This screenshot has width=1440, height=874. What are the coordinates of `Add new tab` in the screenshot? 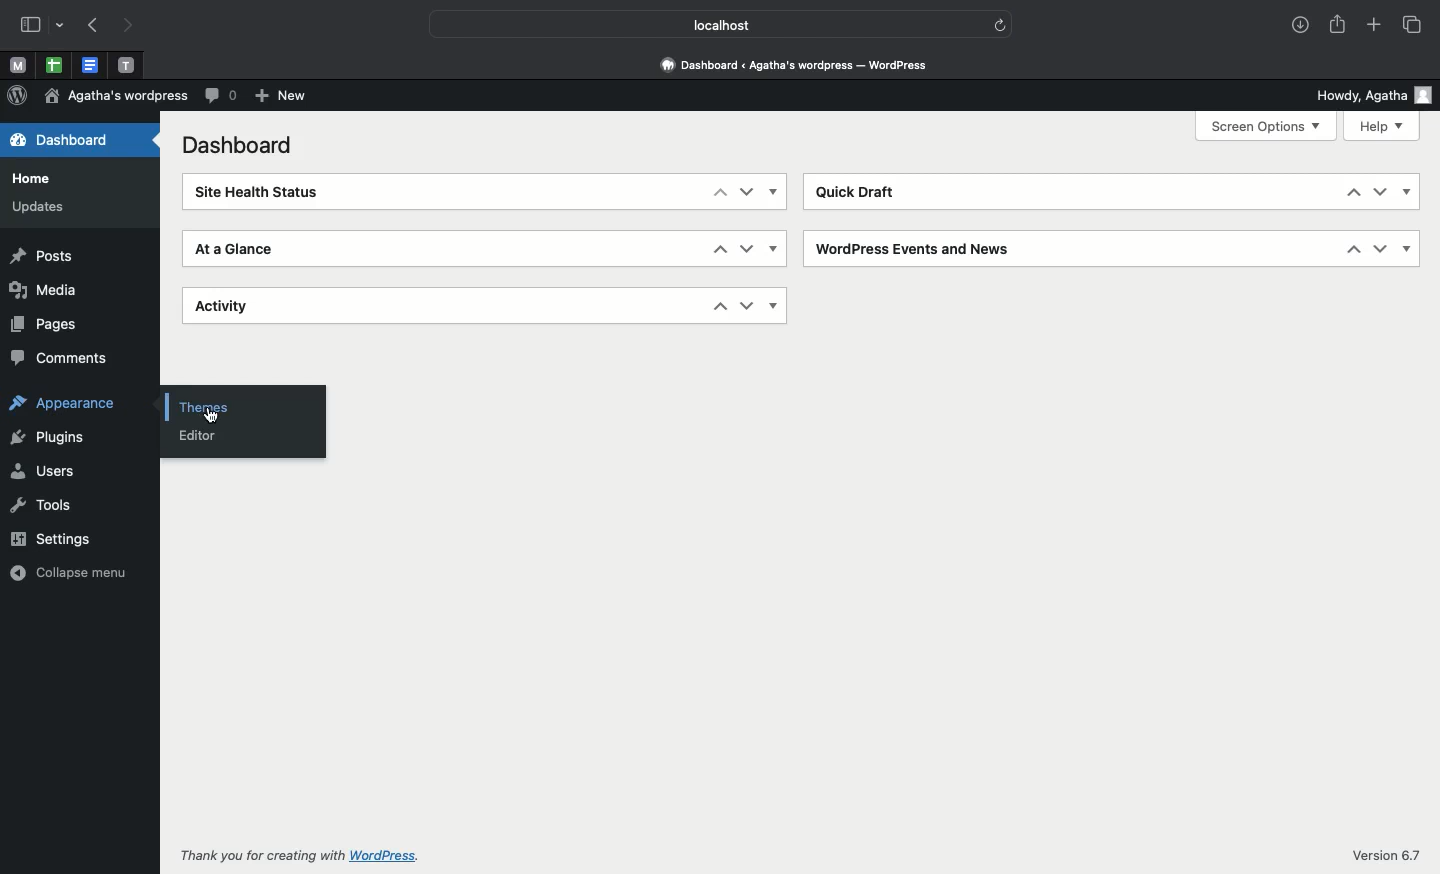 It's located at (1376, 27).